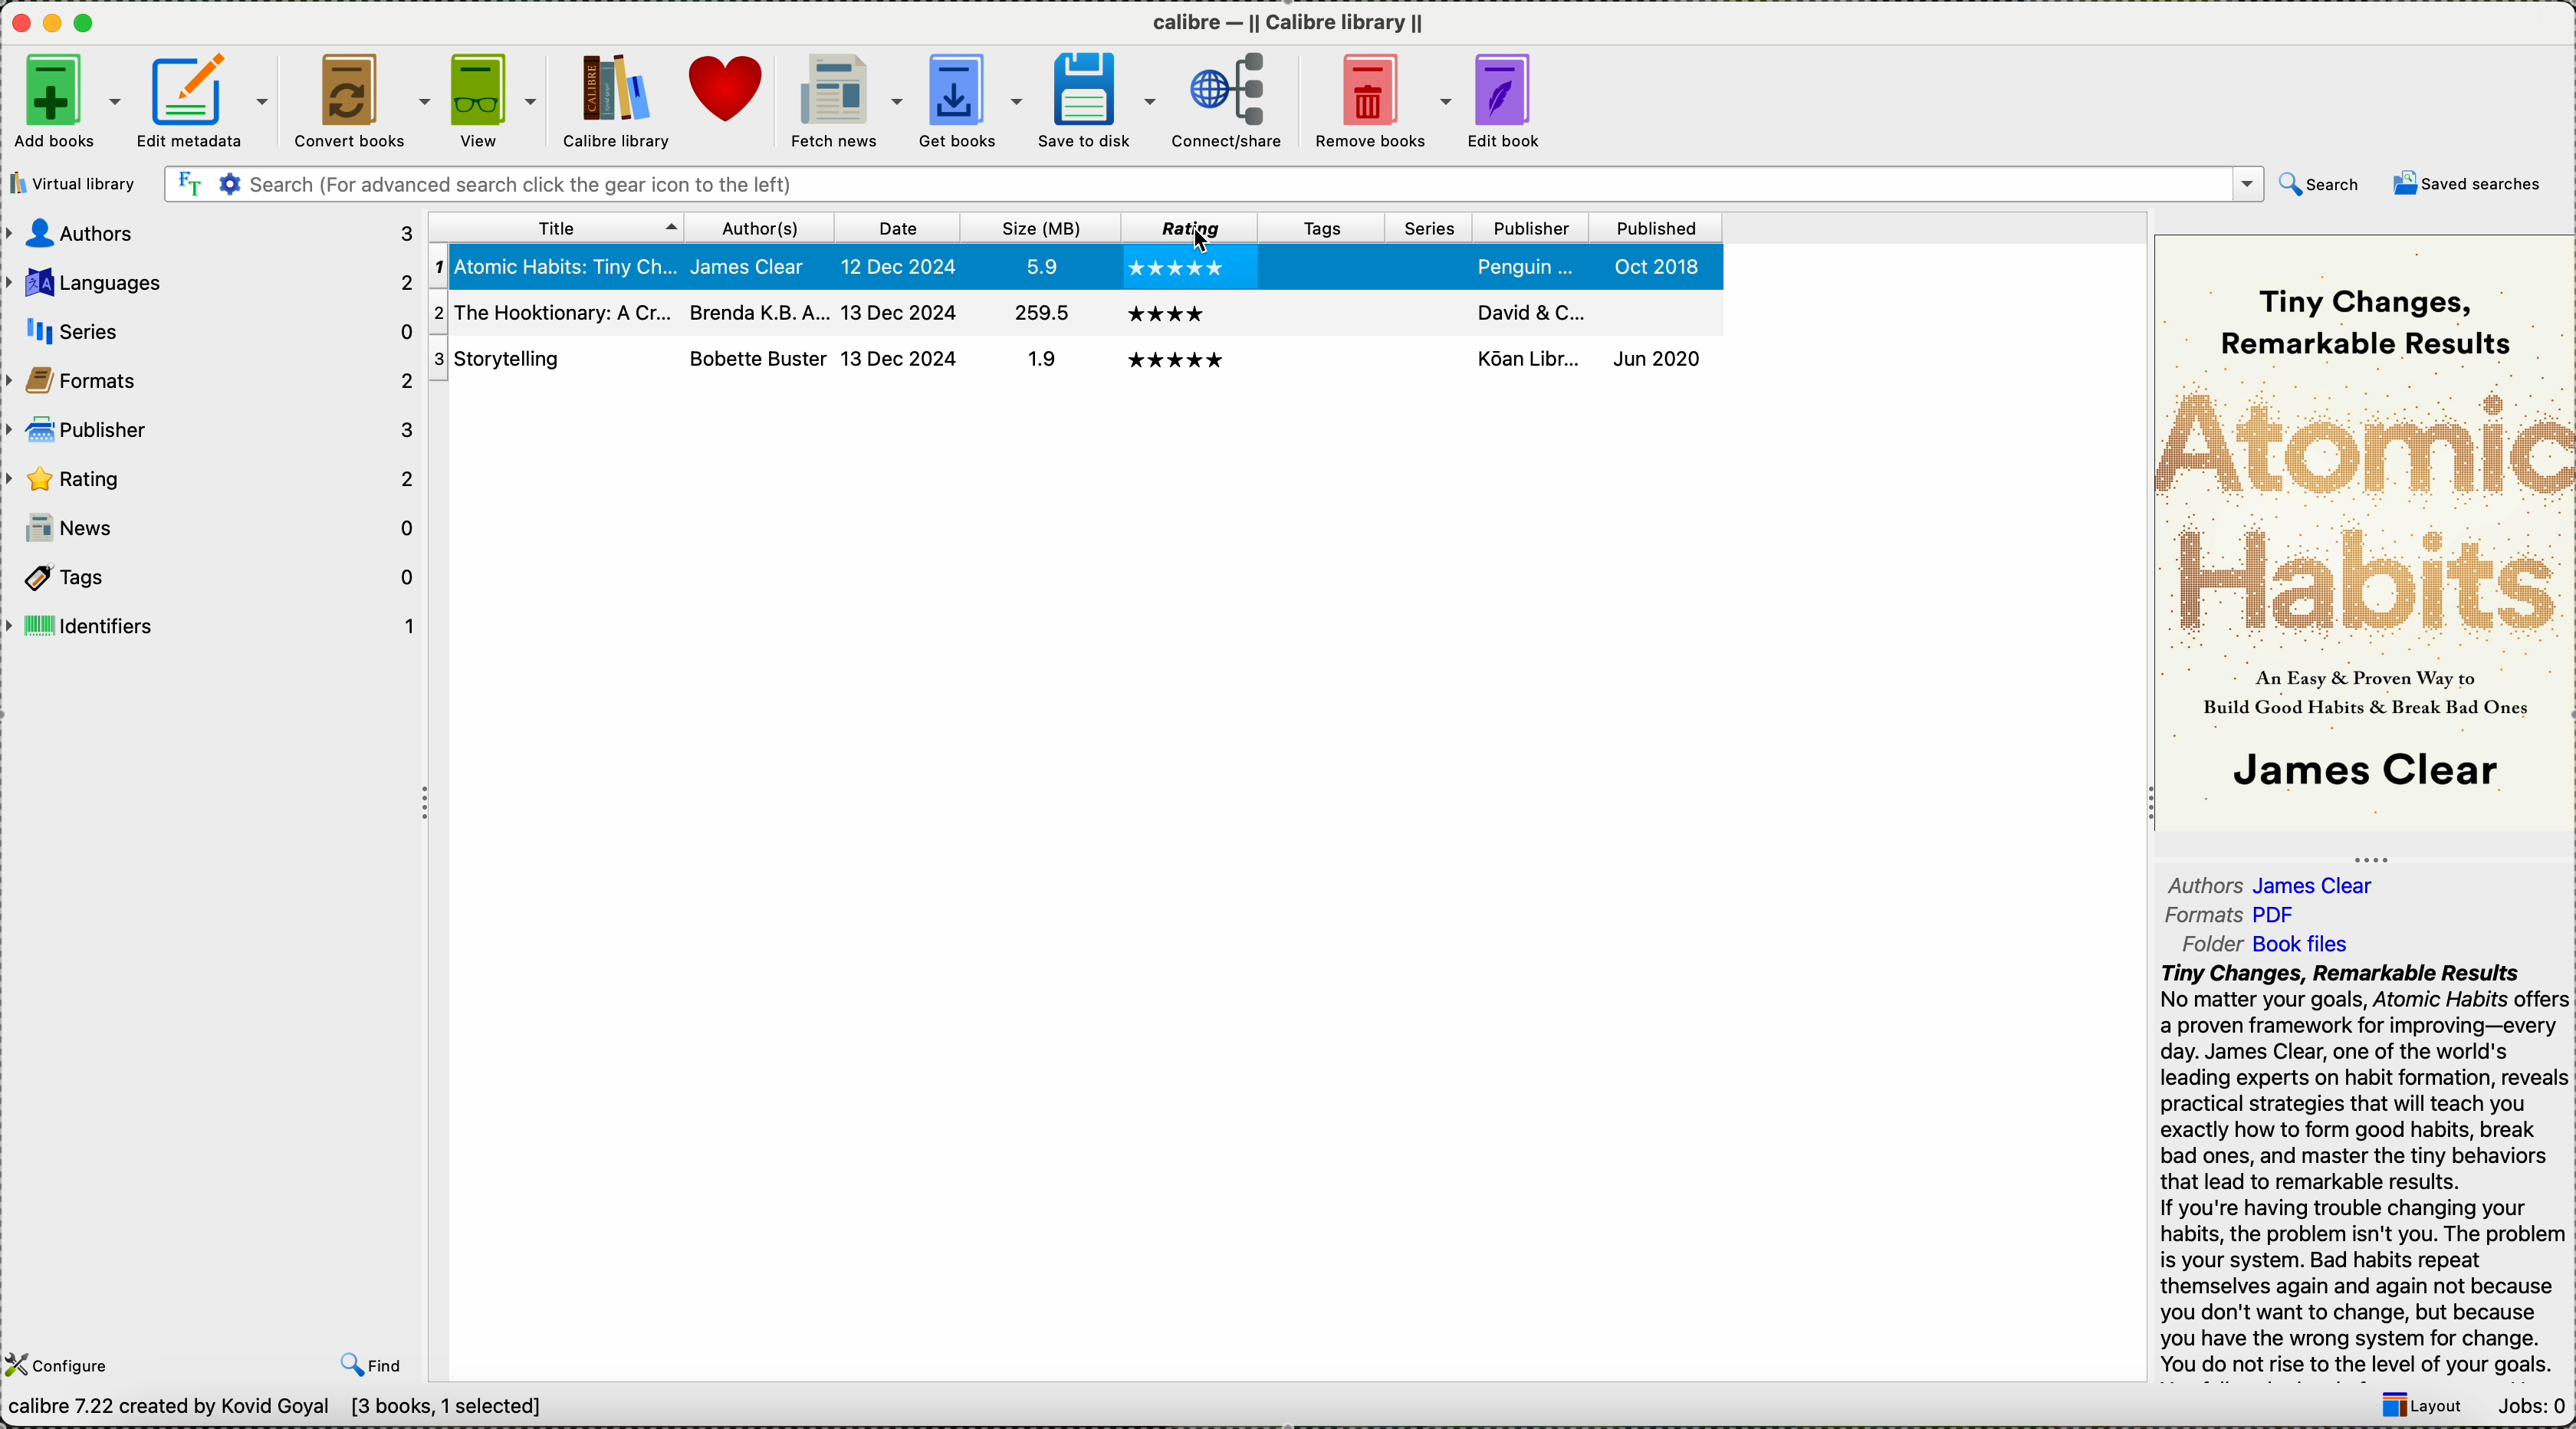  What do you see at coordinates (67, 105) in the screenshot?
I see `add books` at bounding box center [67, 105].